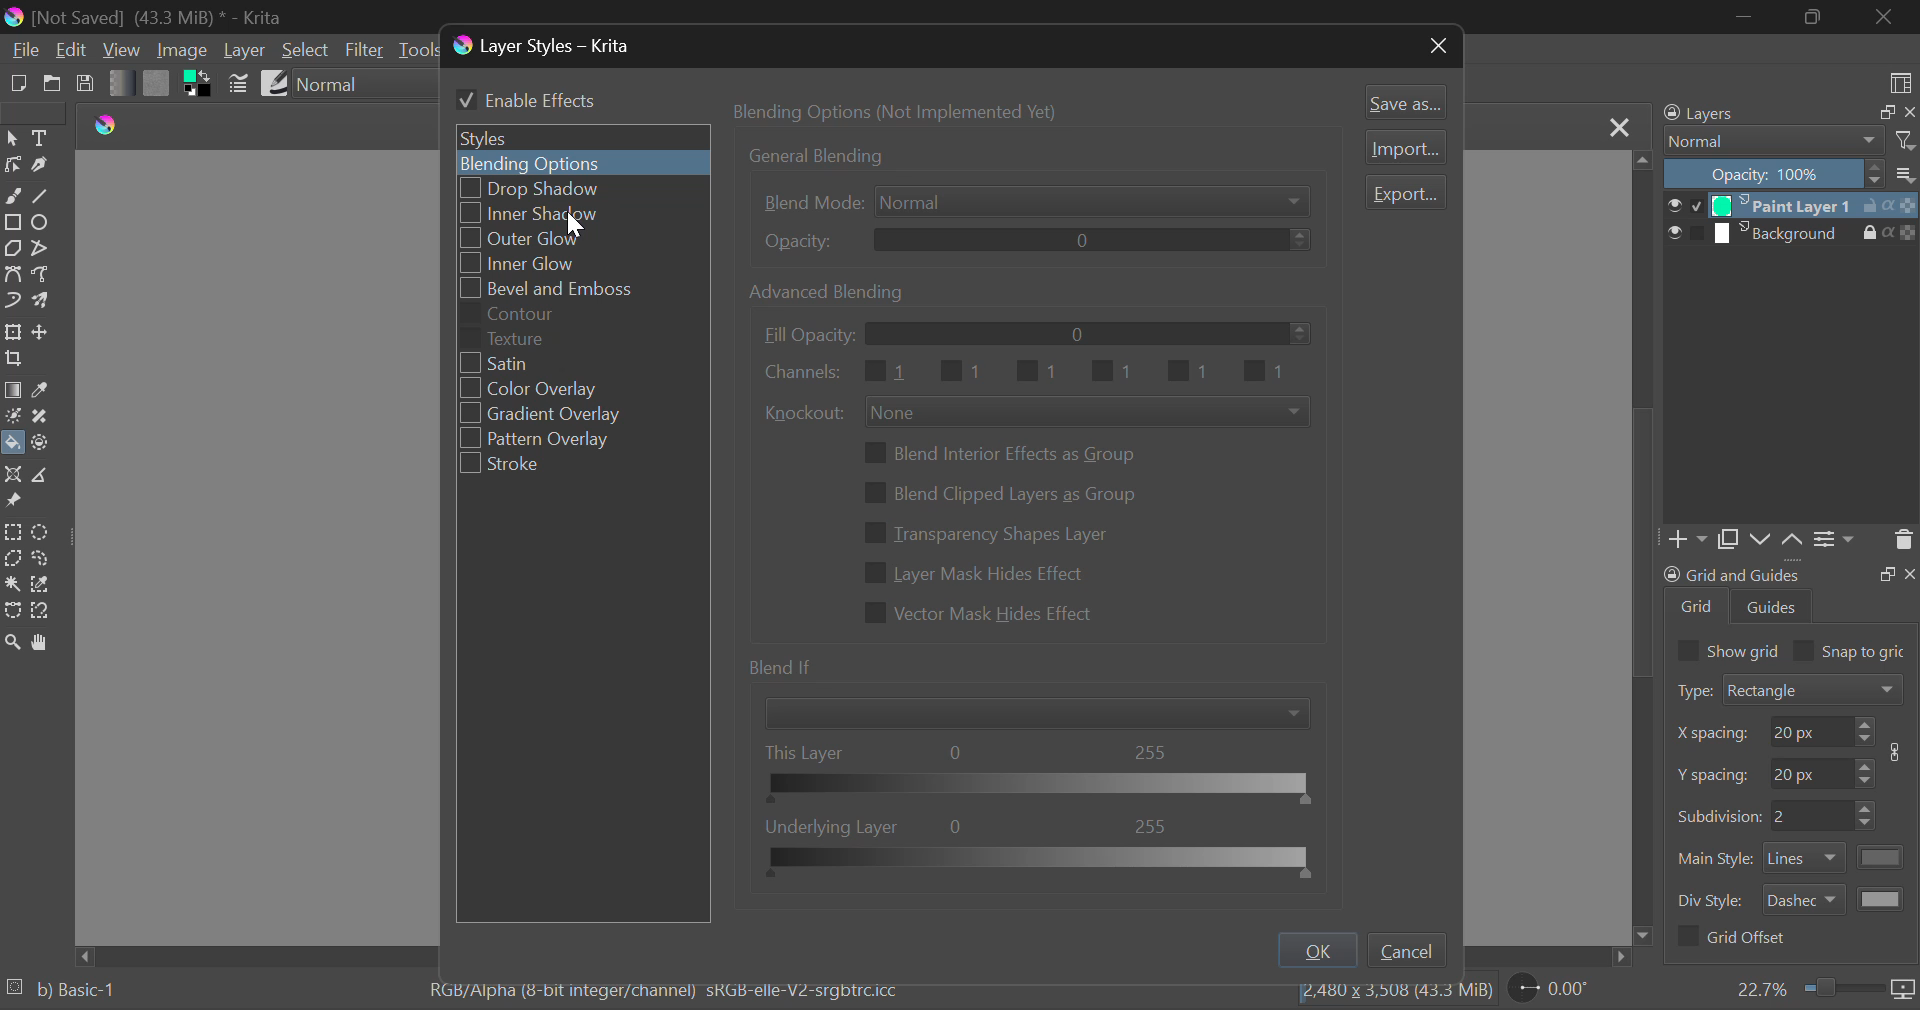  I want to click on Circular Selection, so click(42, 531).